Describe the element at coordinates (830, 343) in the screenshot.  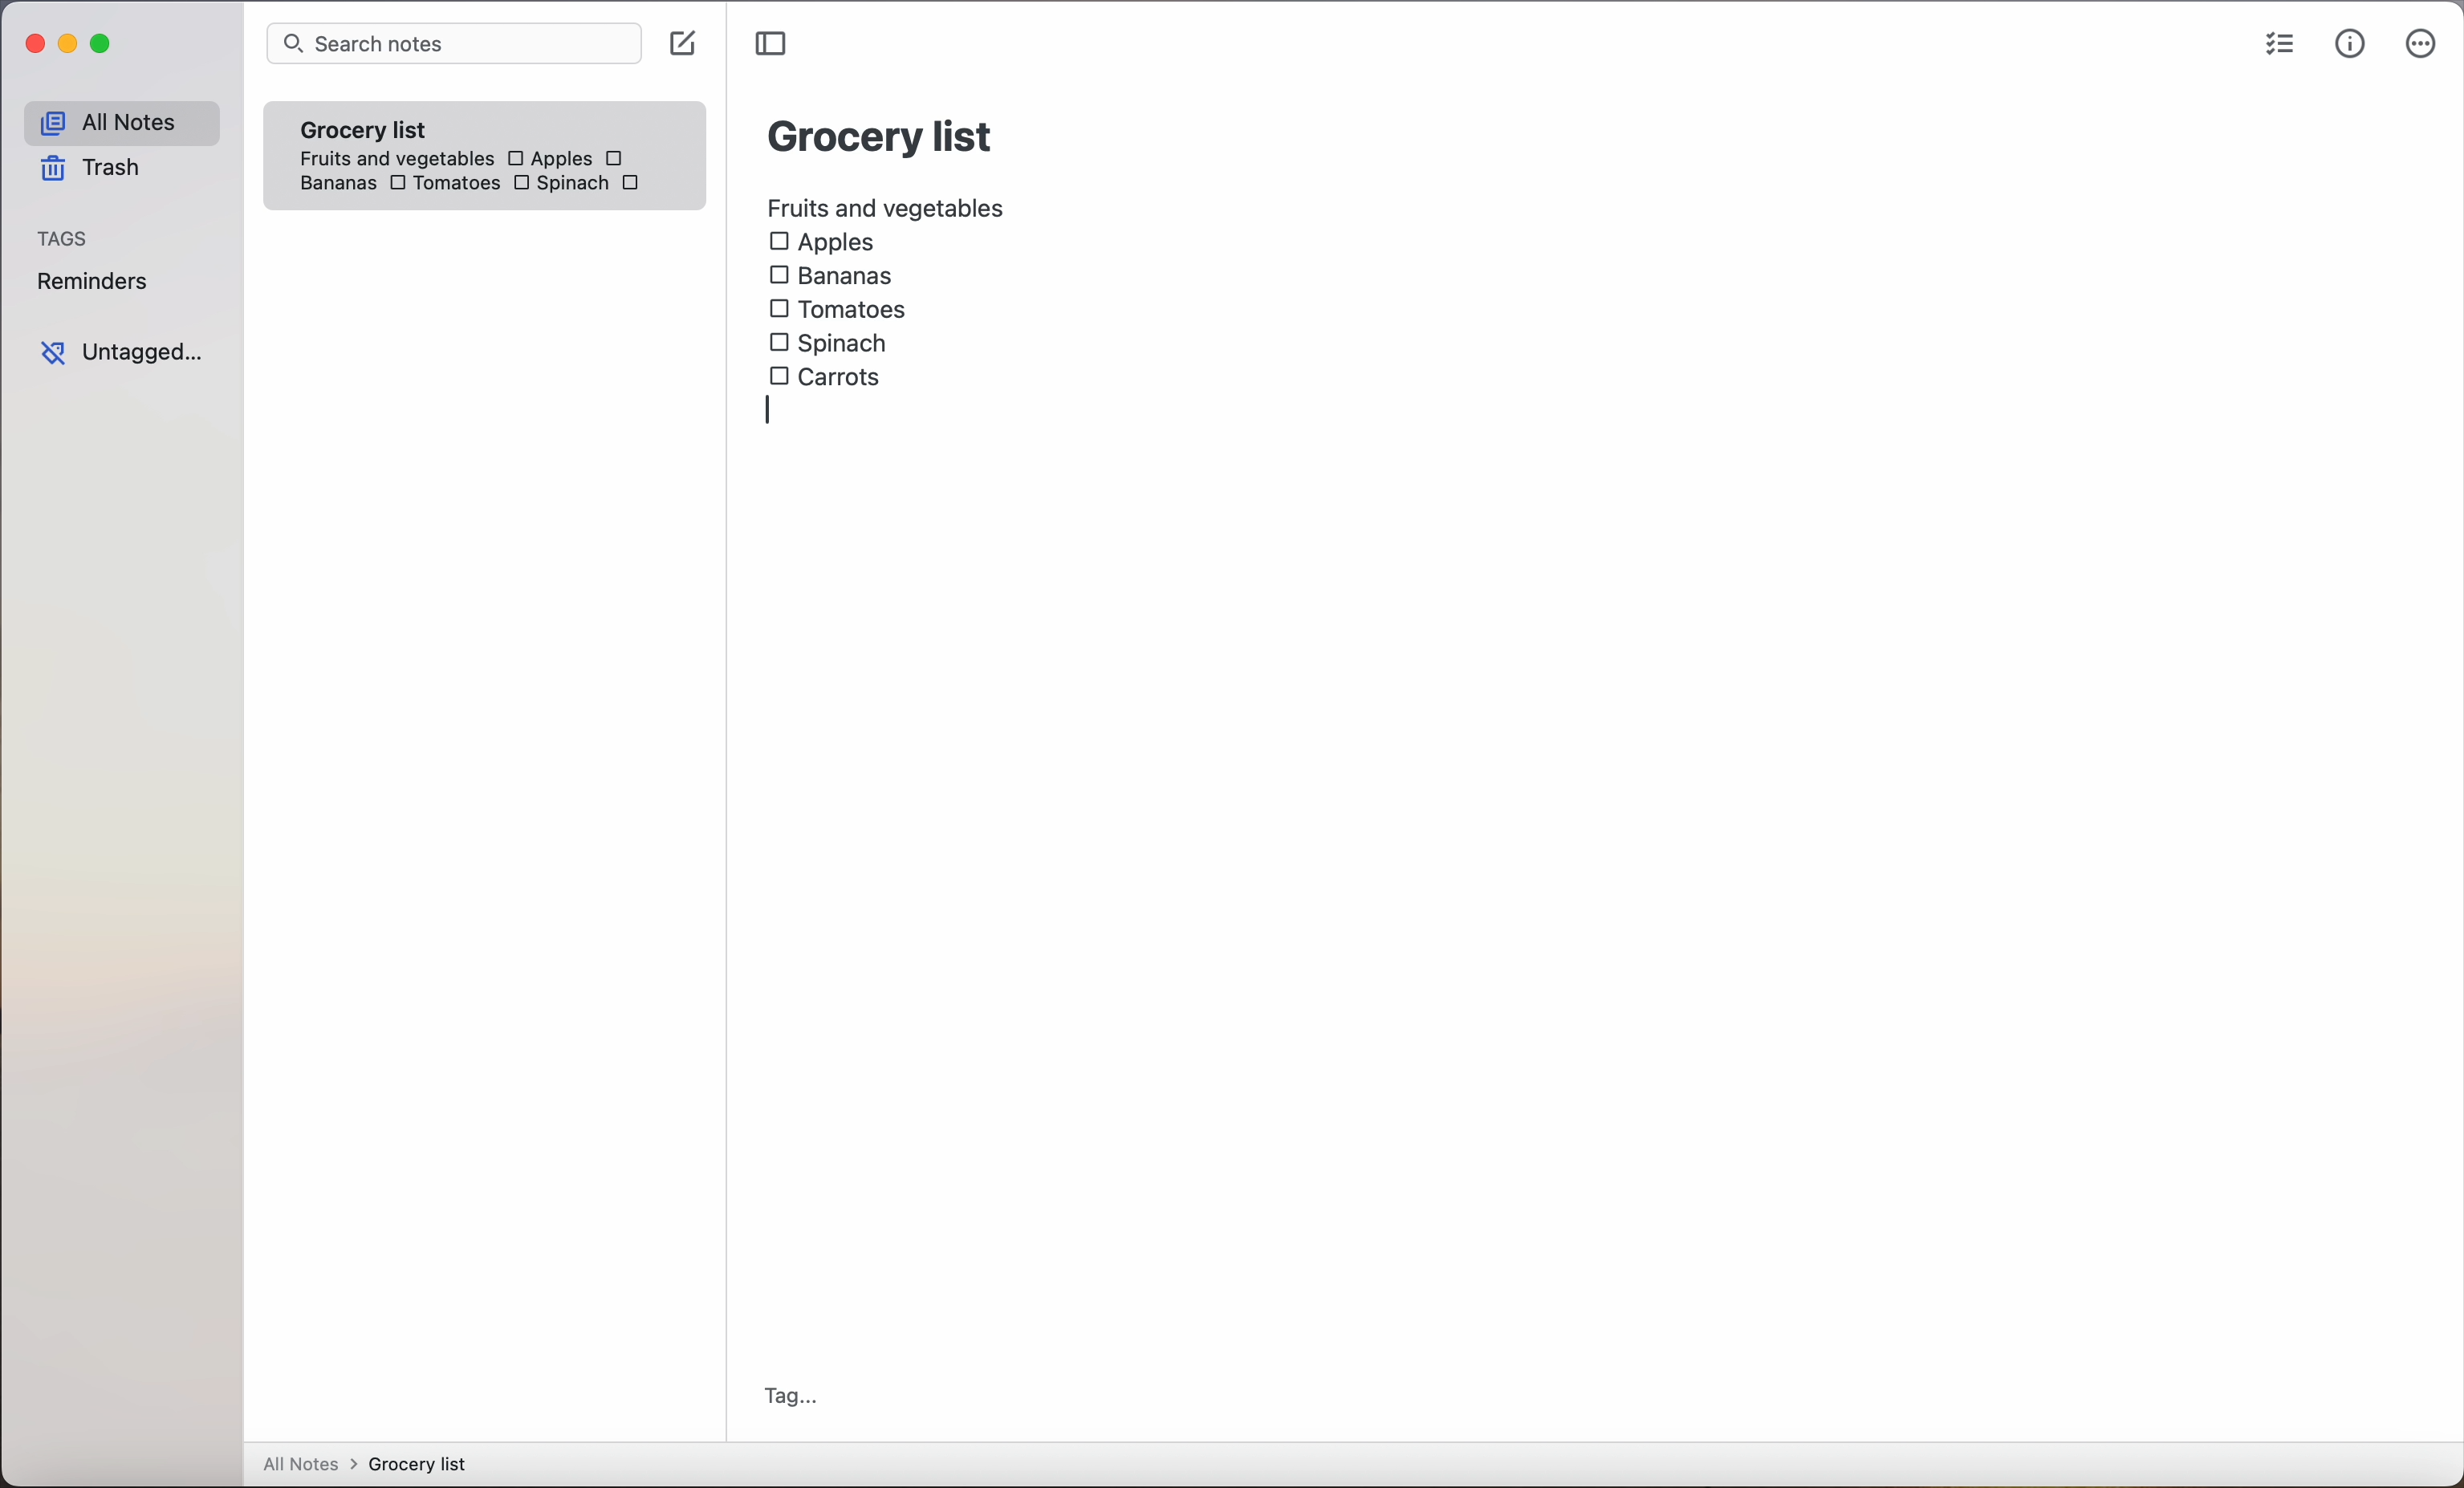
I see `Spinach checkbox` at that location.